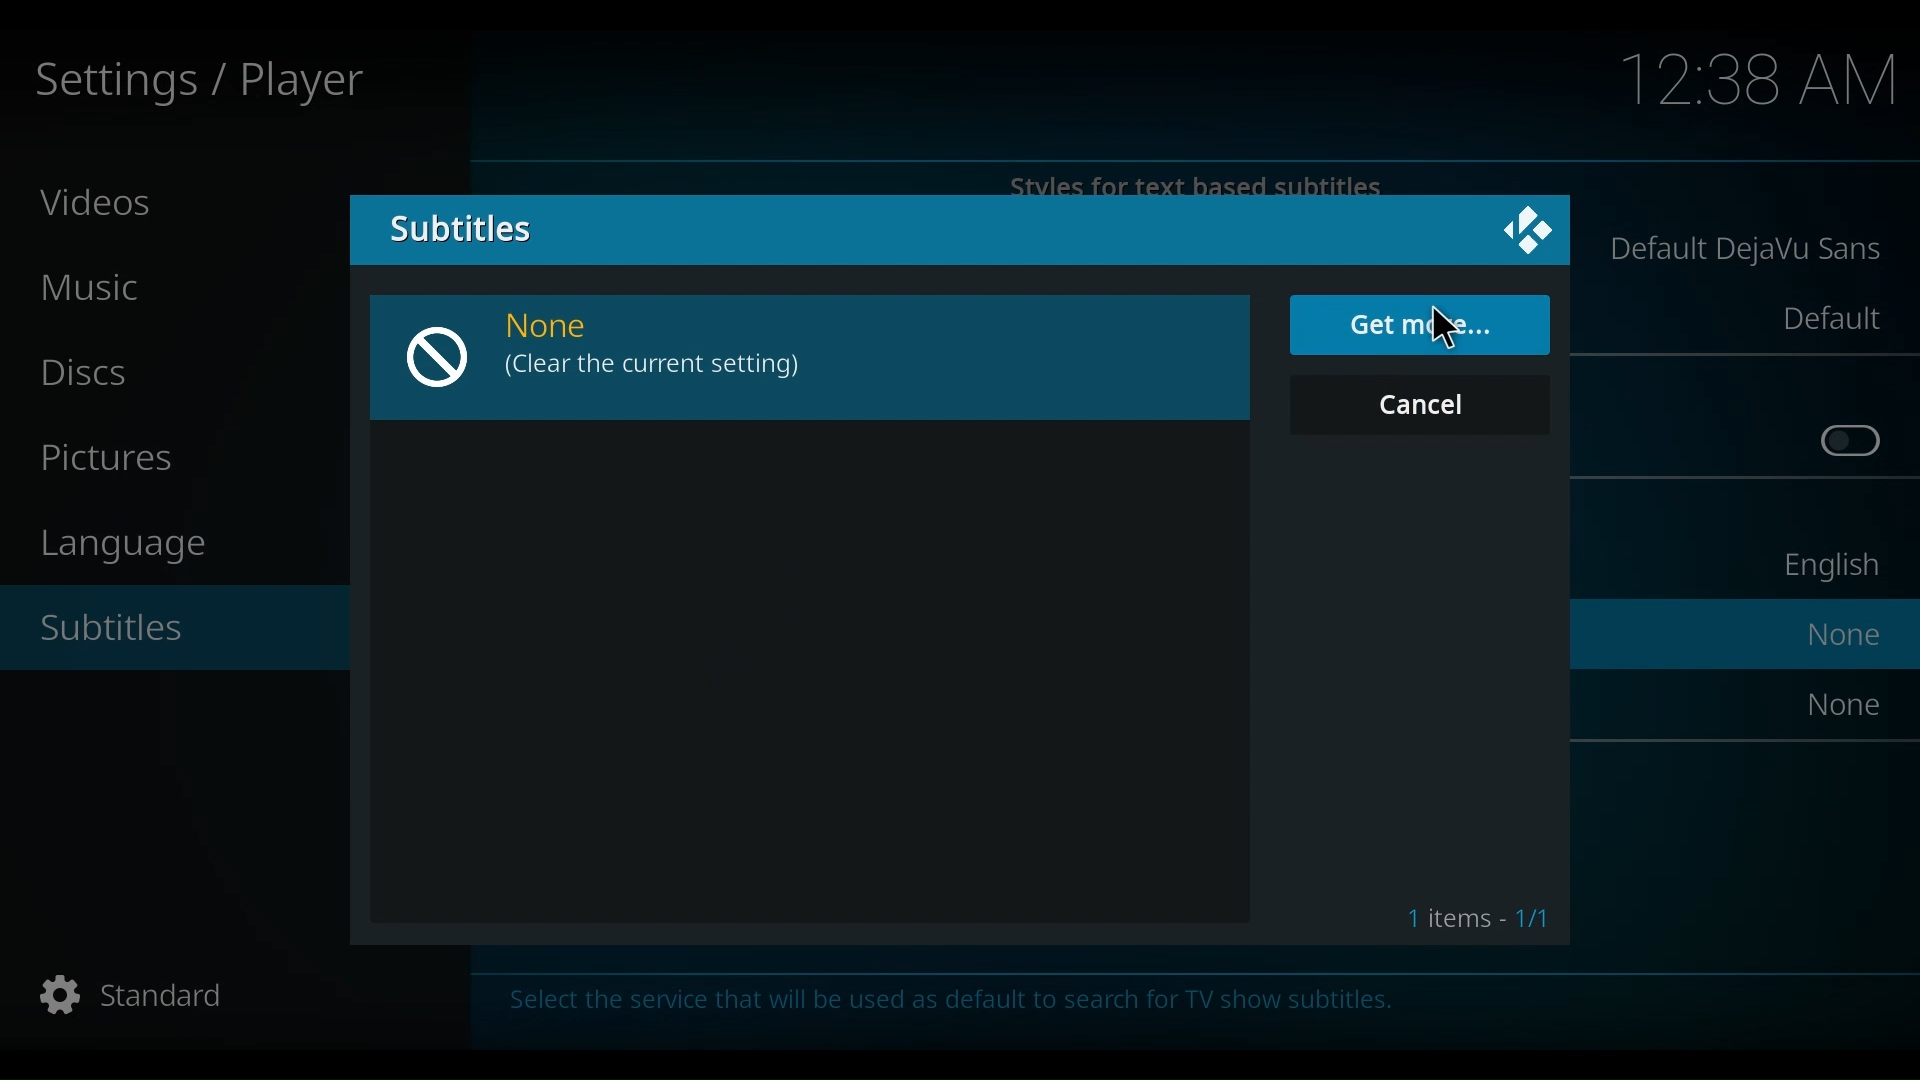 Image resolution: width=1920 pixels, height=1080 pixels. Describe the element at coordinates (1472, 914) in the screenshot. I see `items` at that location.